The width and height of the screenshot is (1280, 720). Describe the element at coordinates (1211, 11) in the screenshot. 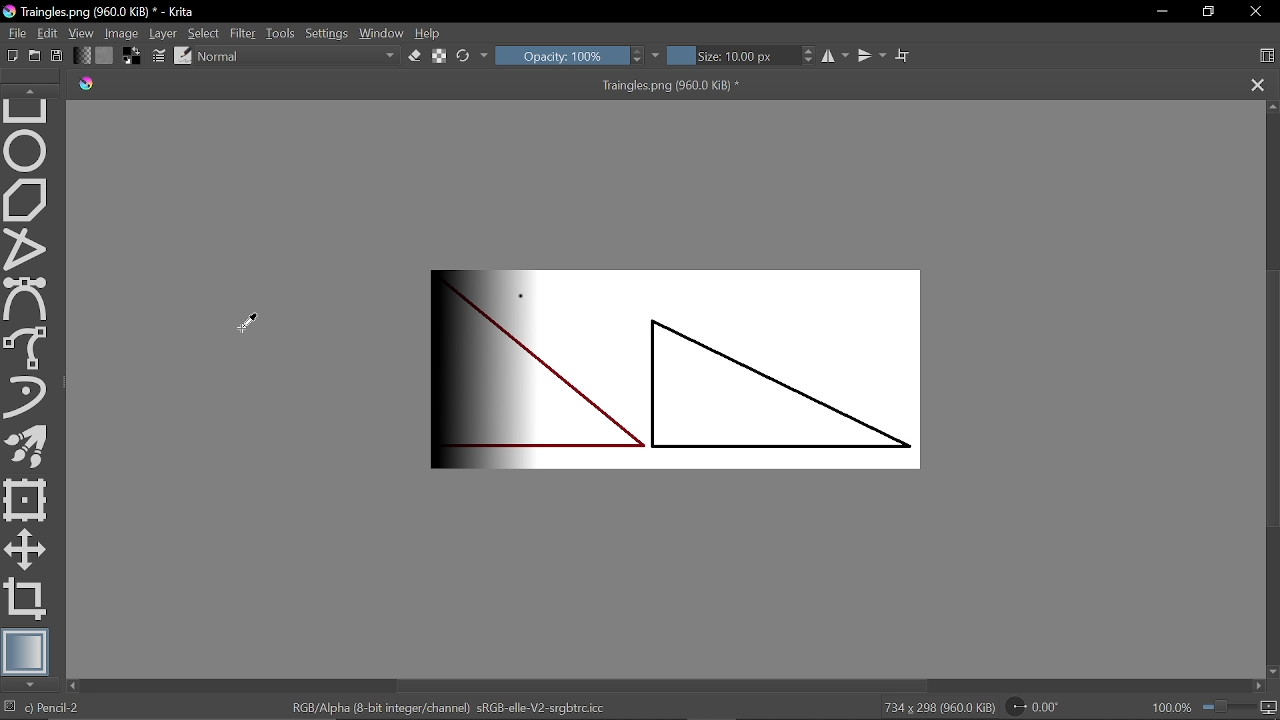

I see `restore down` at that location.